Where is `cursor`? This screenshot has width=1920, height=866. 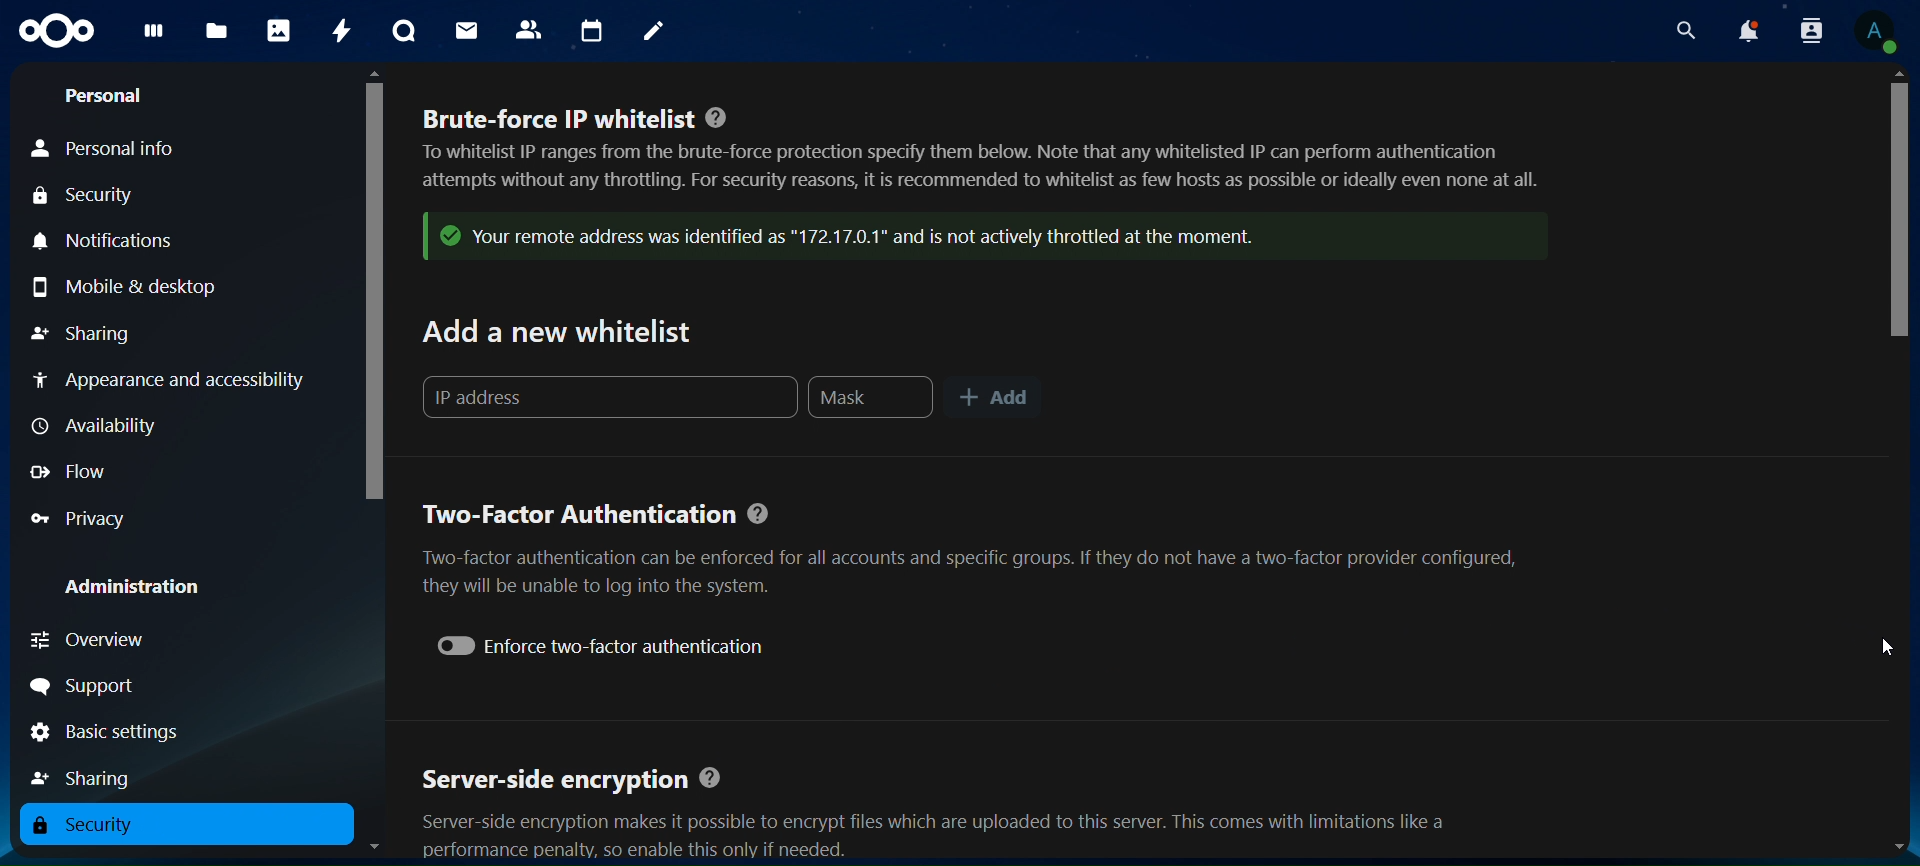
cursor is located at coordinates (1885, 646).